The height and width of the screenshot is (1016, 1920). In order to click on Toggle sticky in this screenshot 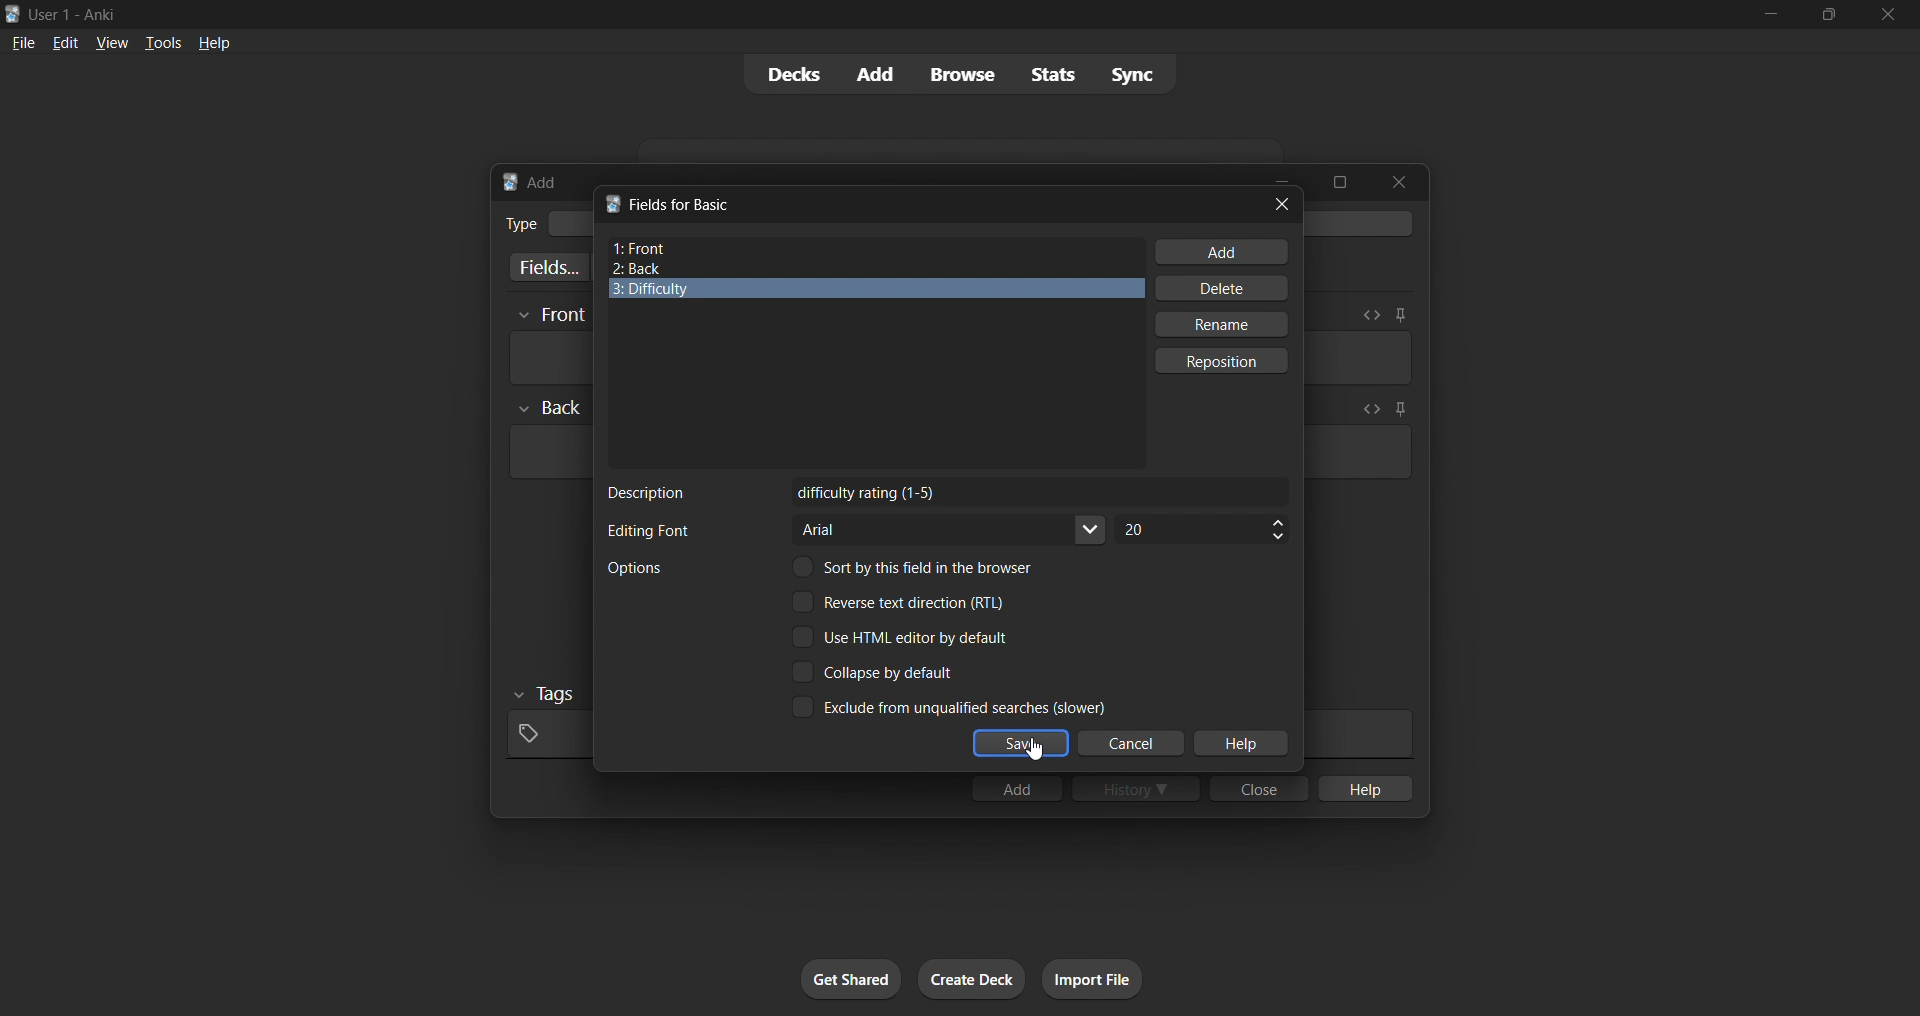, I will do `click(1397, 411)`.